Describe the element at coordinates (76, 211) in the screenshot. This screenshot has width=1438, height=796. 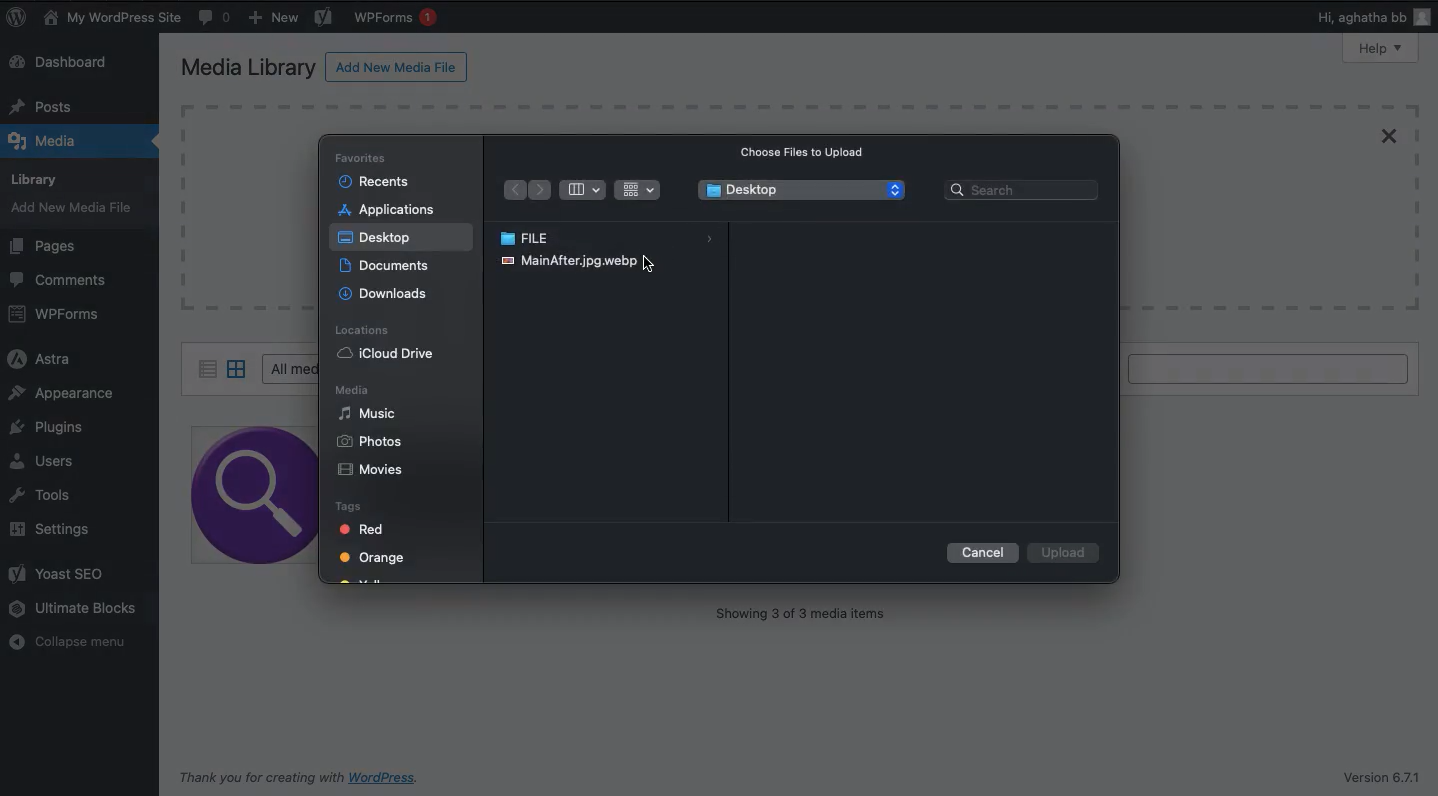
I see `Add new media` at that location.